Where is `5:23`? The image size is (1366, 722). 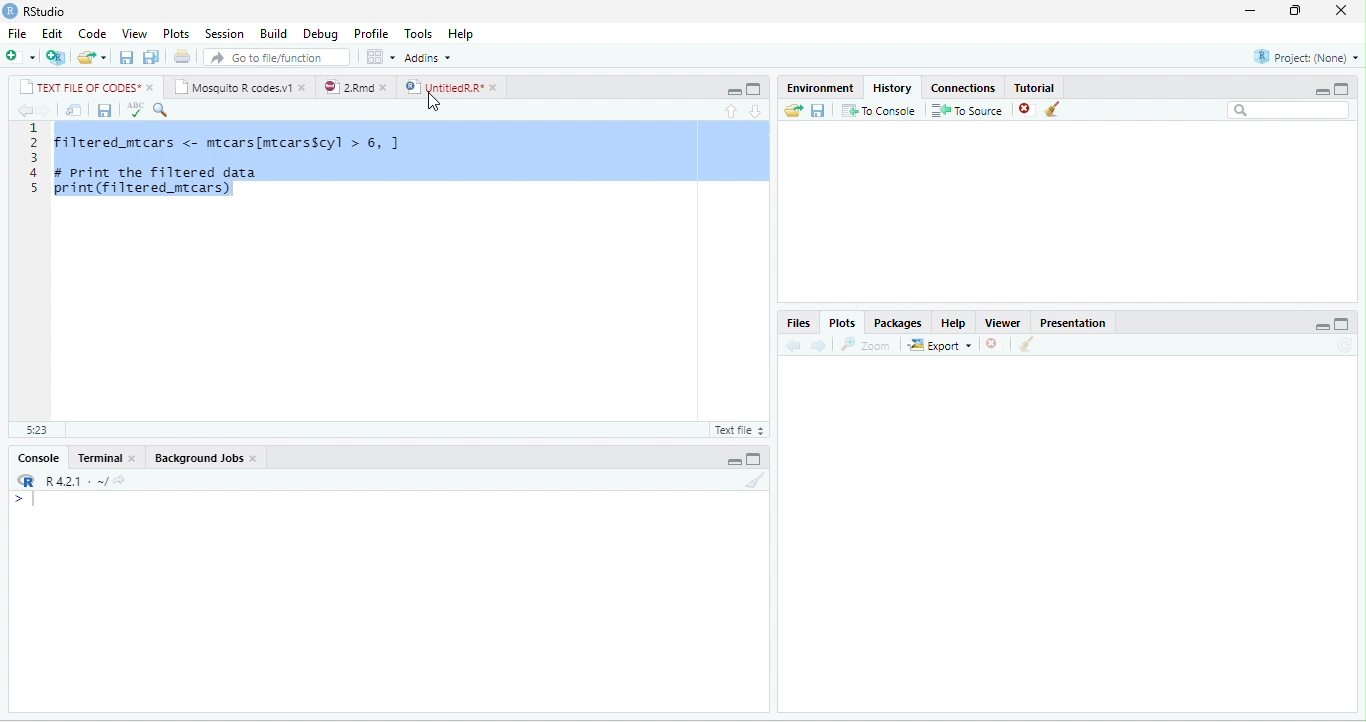 5:23 is located at coordinates (37, 430).